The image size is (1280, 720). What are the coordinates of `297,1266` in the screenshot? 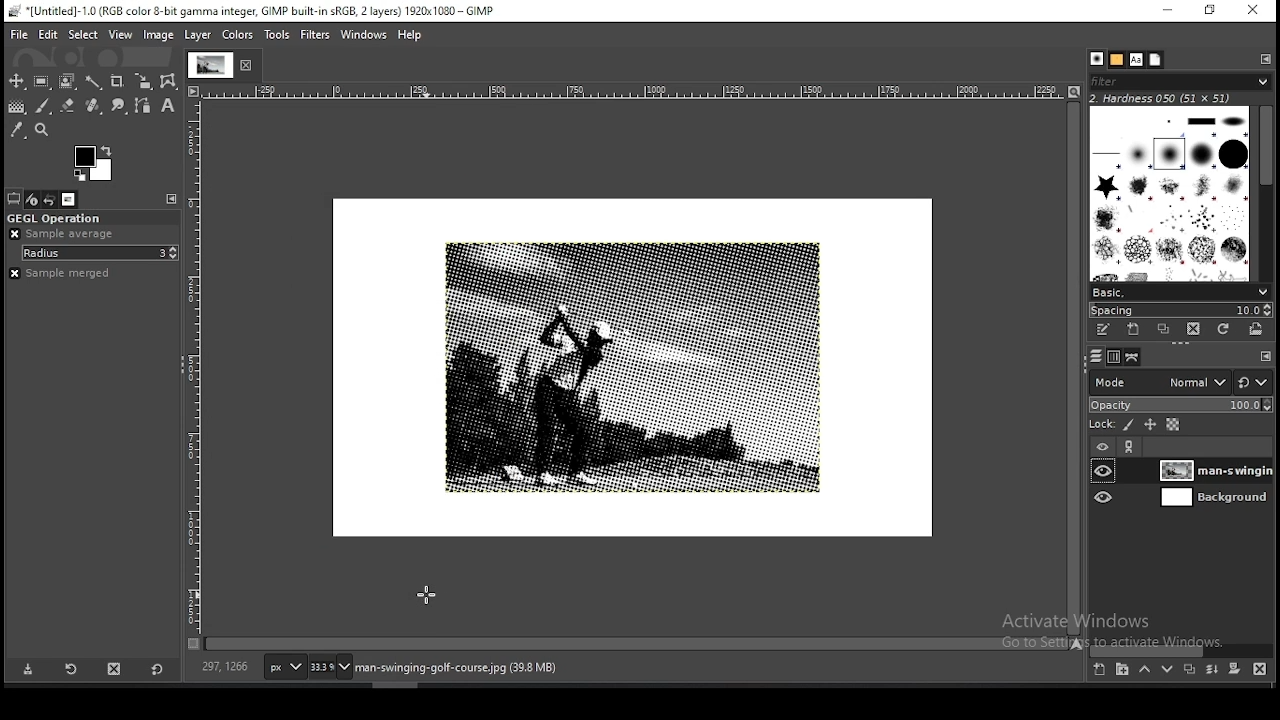 It's located at (226, 667).